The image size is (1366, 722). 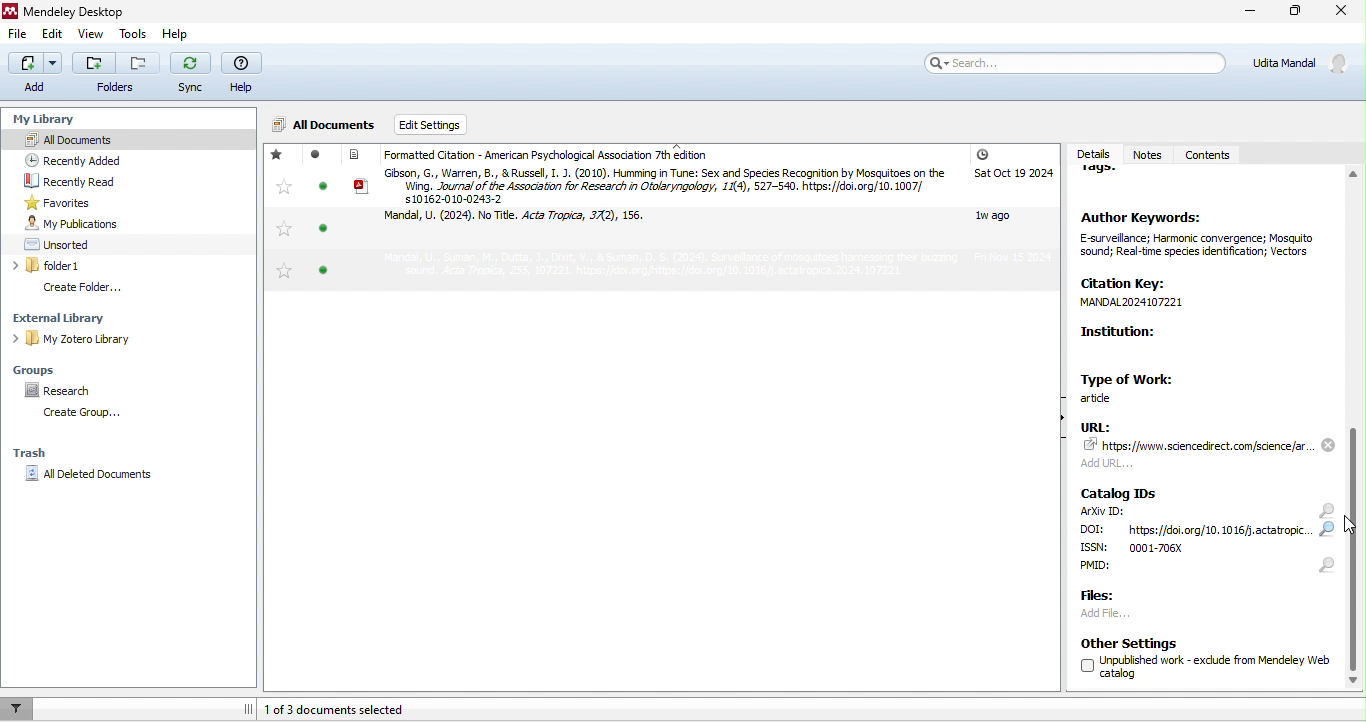 What do you see at coordinates (1168, 345) in the screenshot?
I see `Institution:` at bounding box center [1168, 345].